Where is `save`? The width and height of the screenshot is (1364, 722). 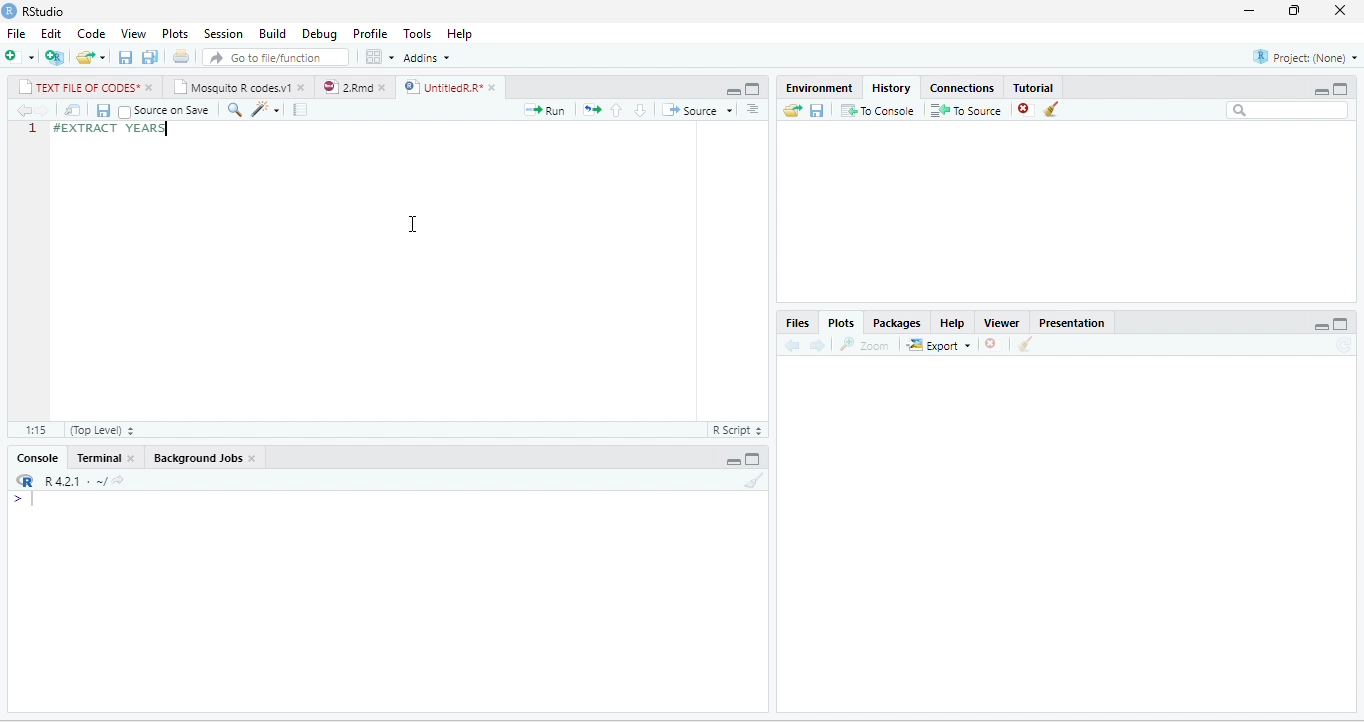
save is located at coordinates (126, 57).